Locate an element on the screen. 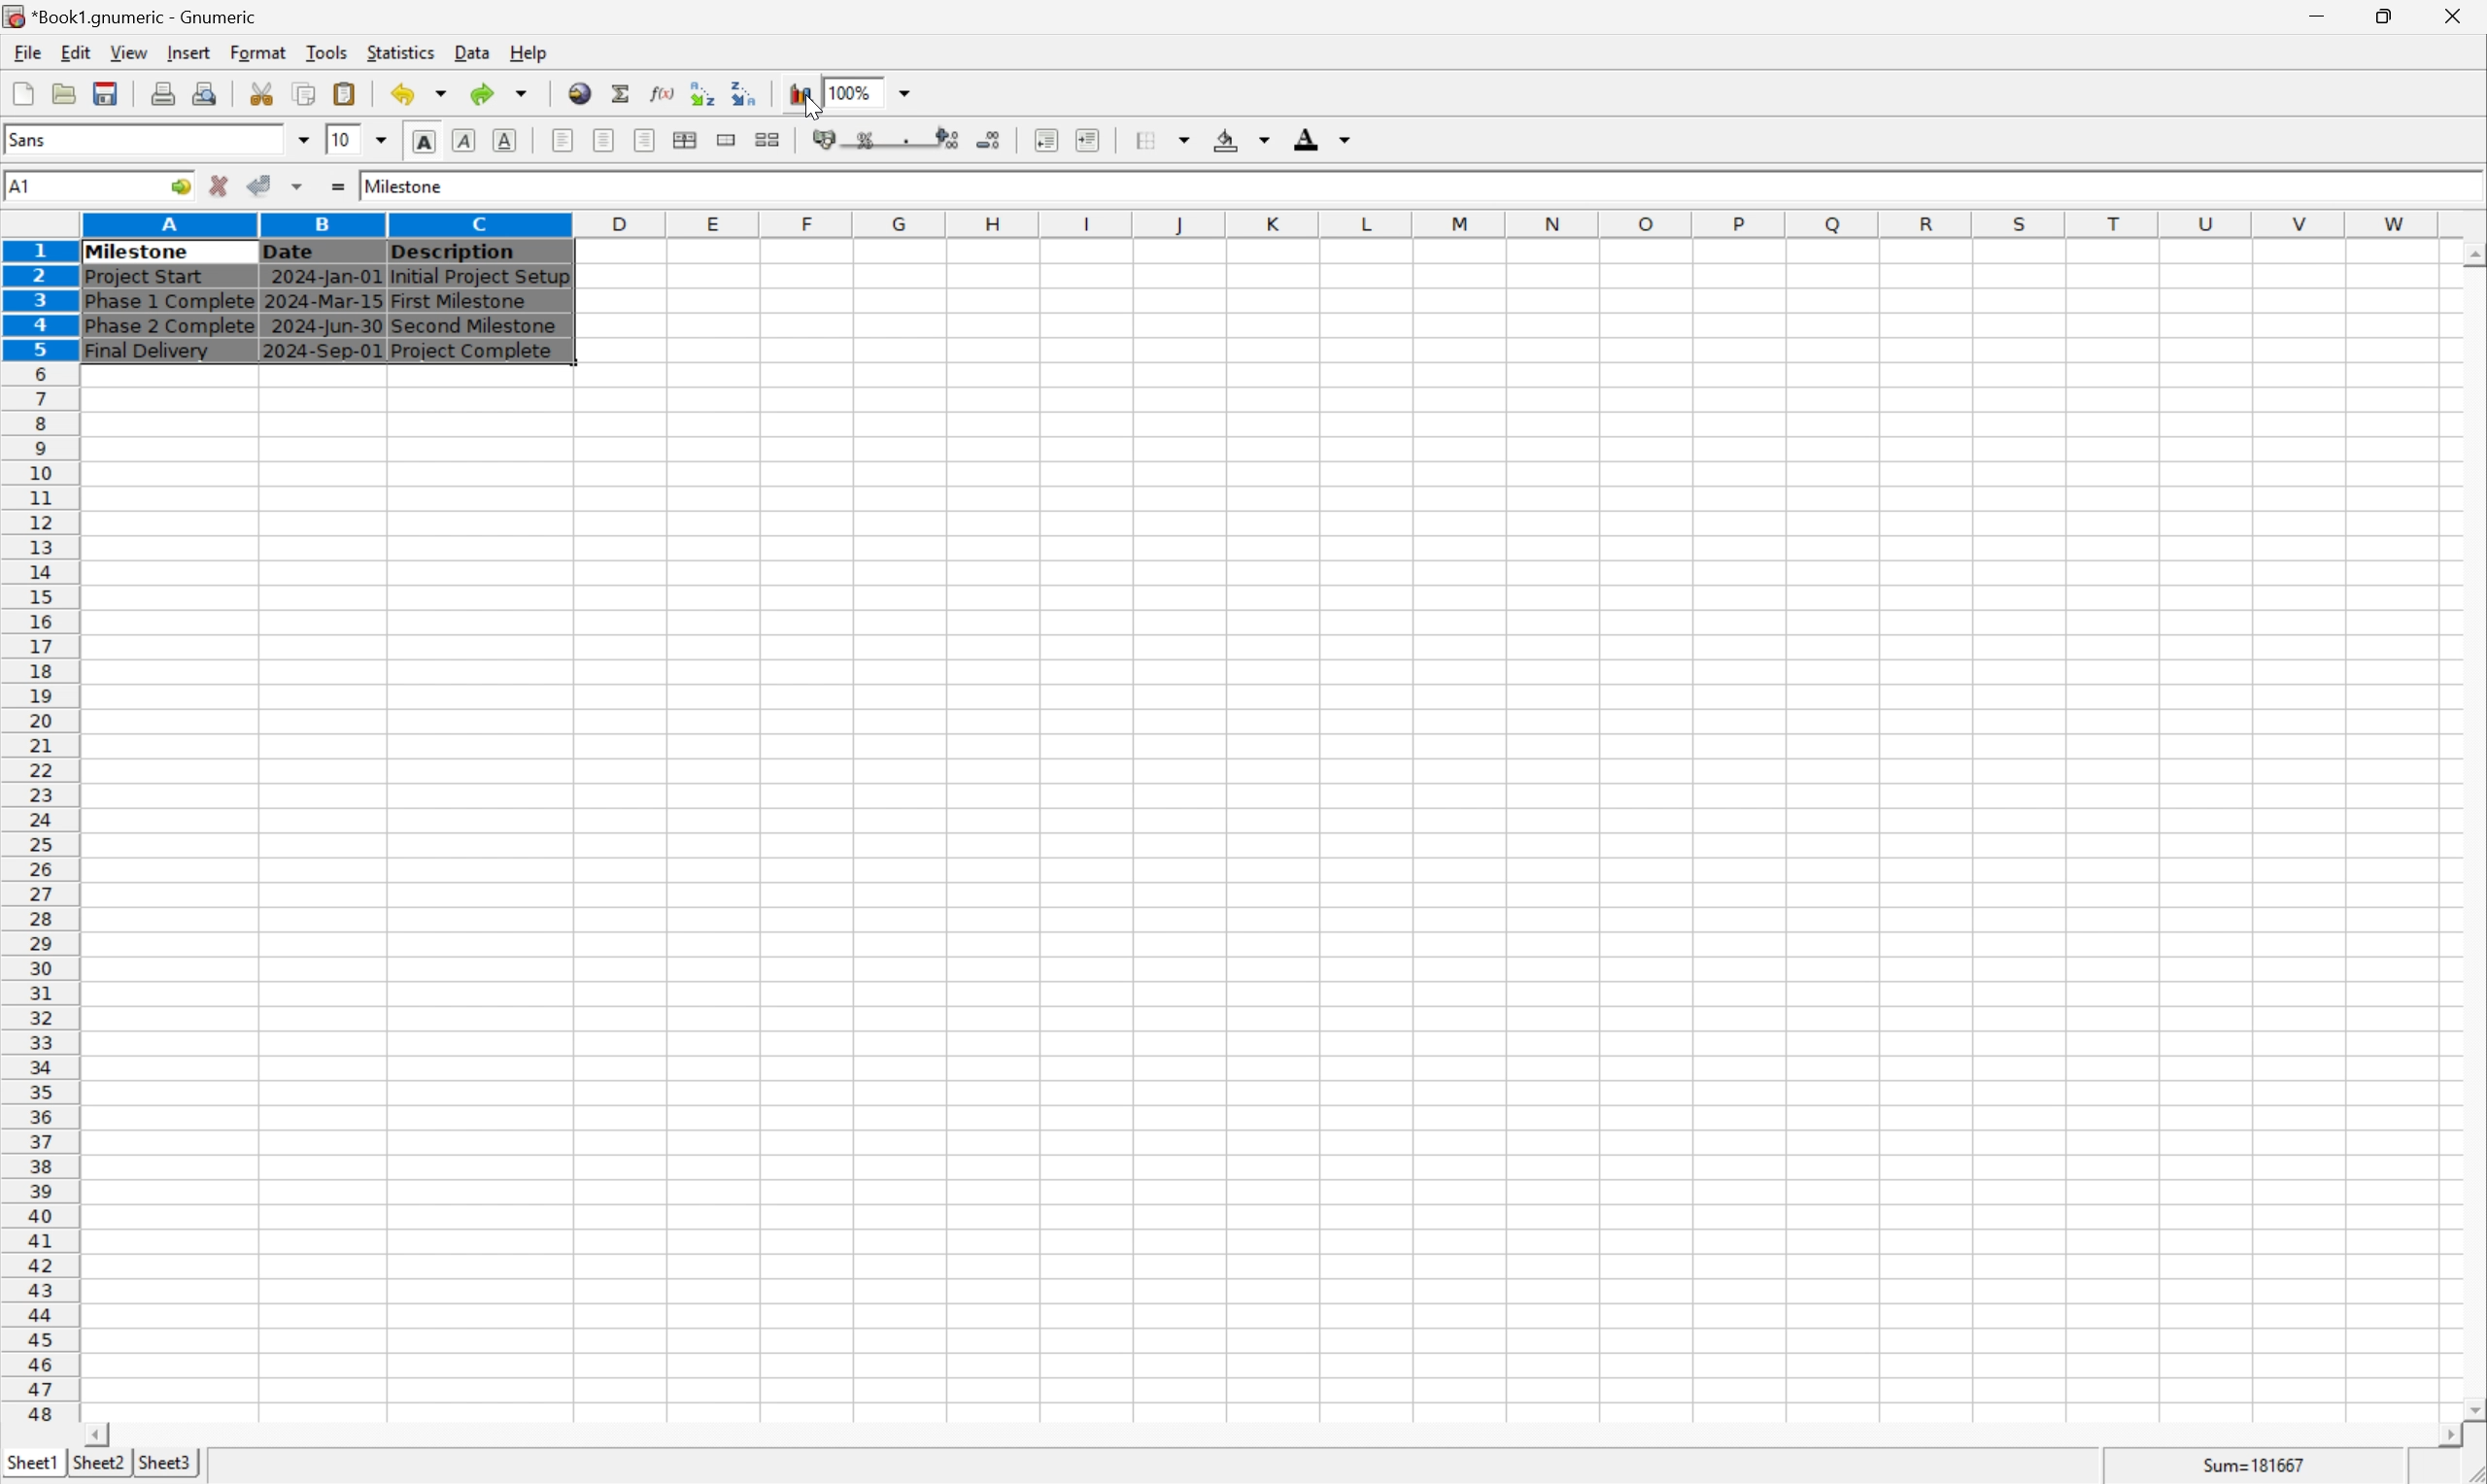 Image resolution: width=2487 pixels, height=1484 pixels. enter formula is located at coordinates (336, 187).